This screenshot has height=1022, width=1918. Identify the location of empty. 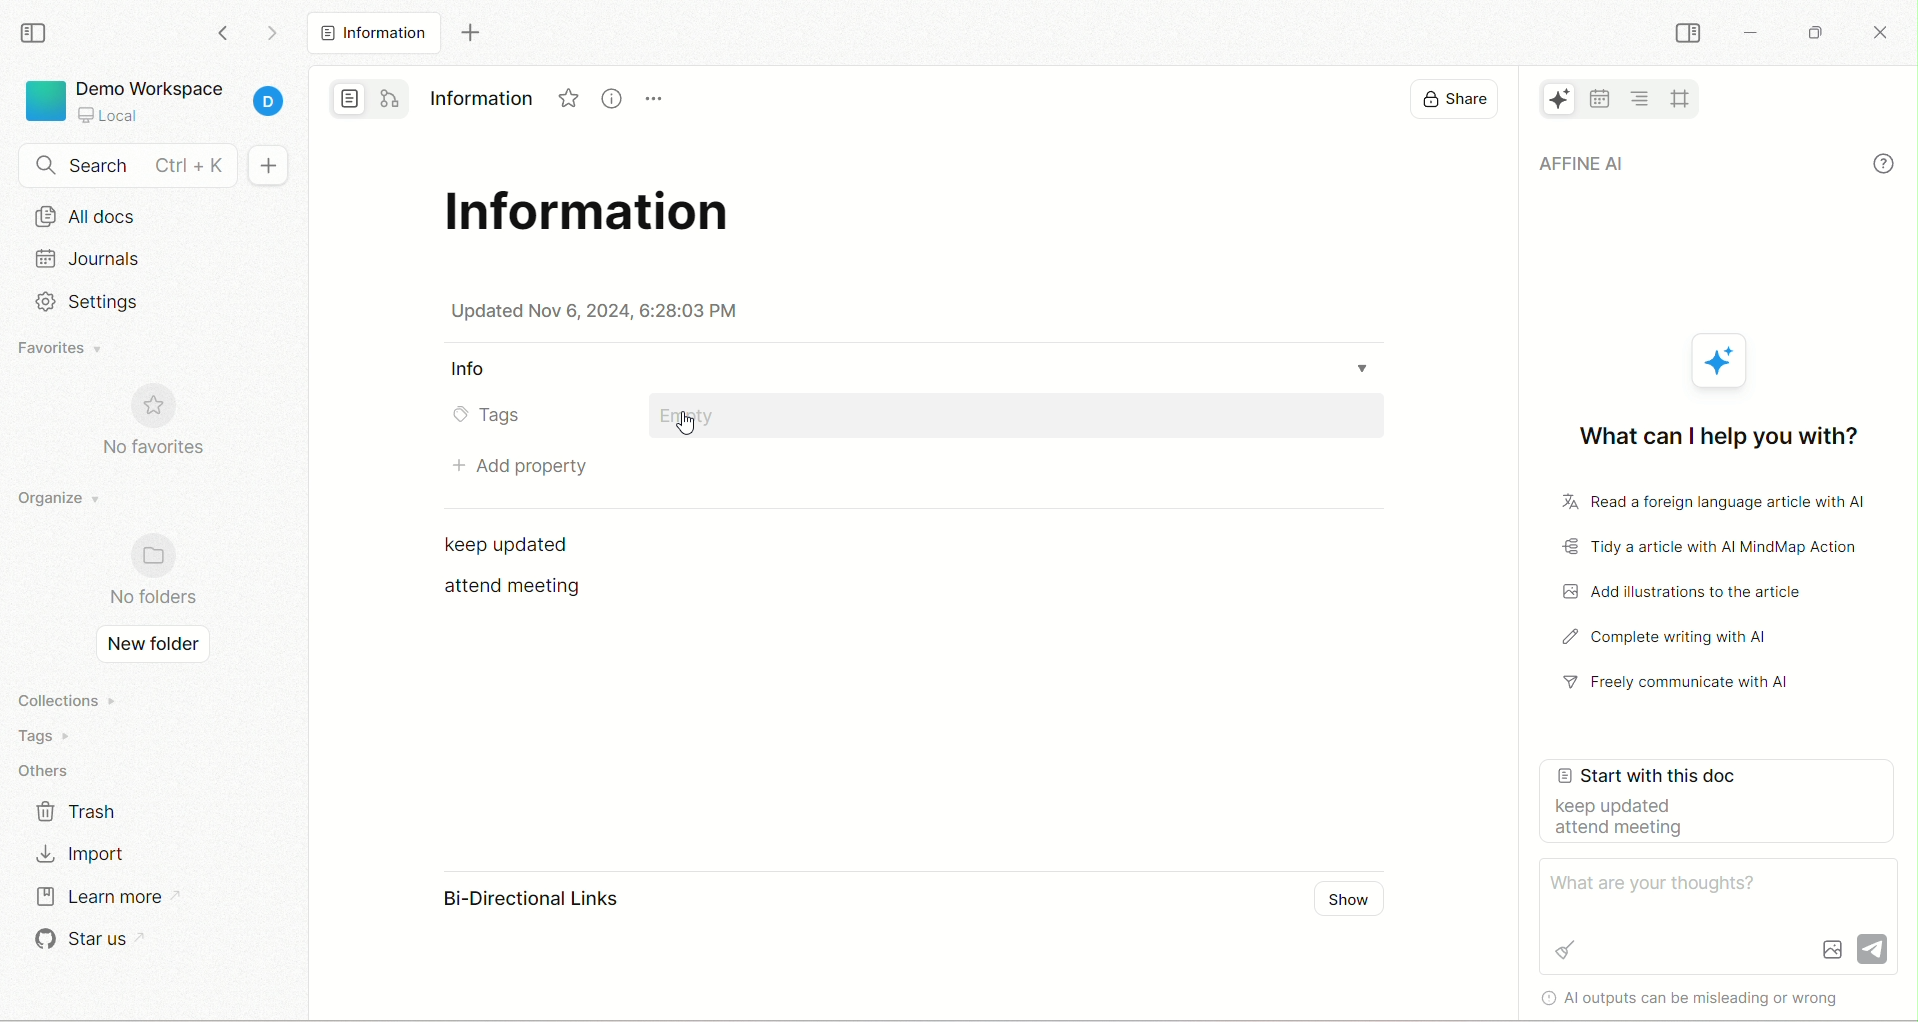
(1021, 417).